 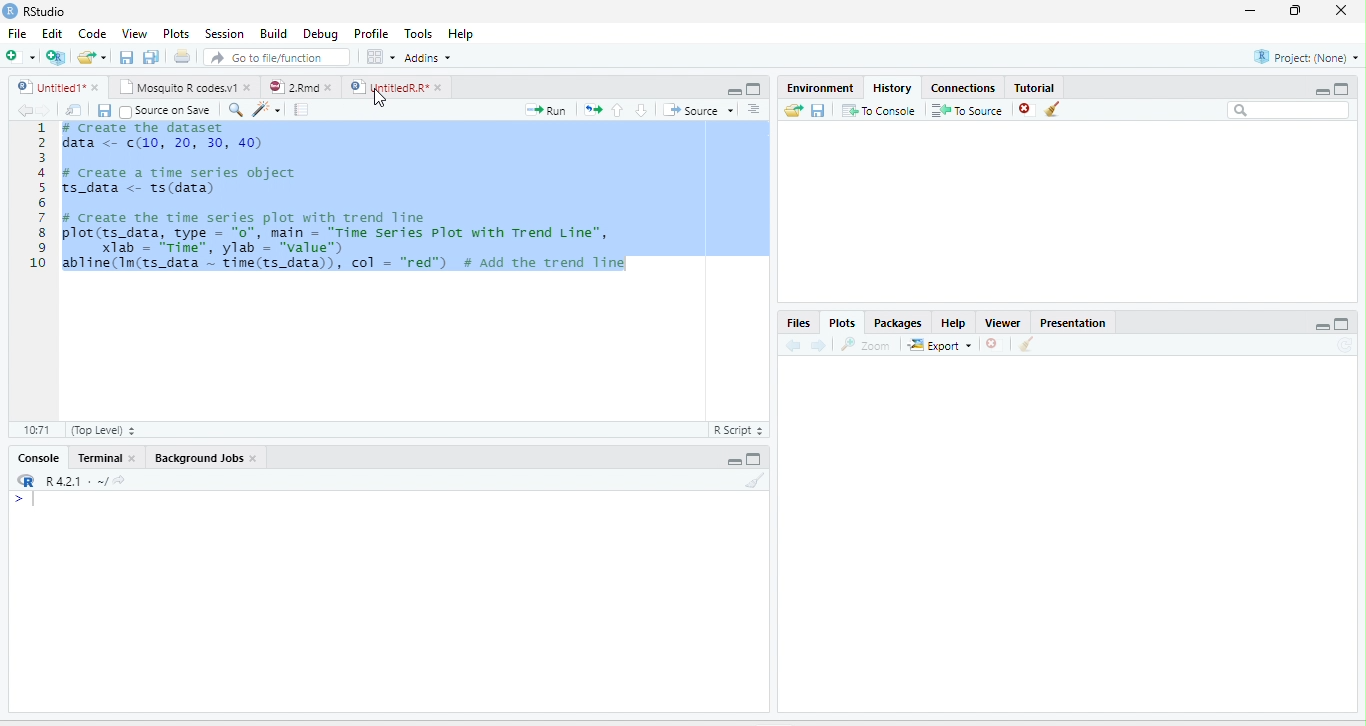 I want to click on Compile Report, so click(x=302, y=110).